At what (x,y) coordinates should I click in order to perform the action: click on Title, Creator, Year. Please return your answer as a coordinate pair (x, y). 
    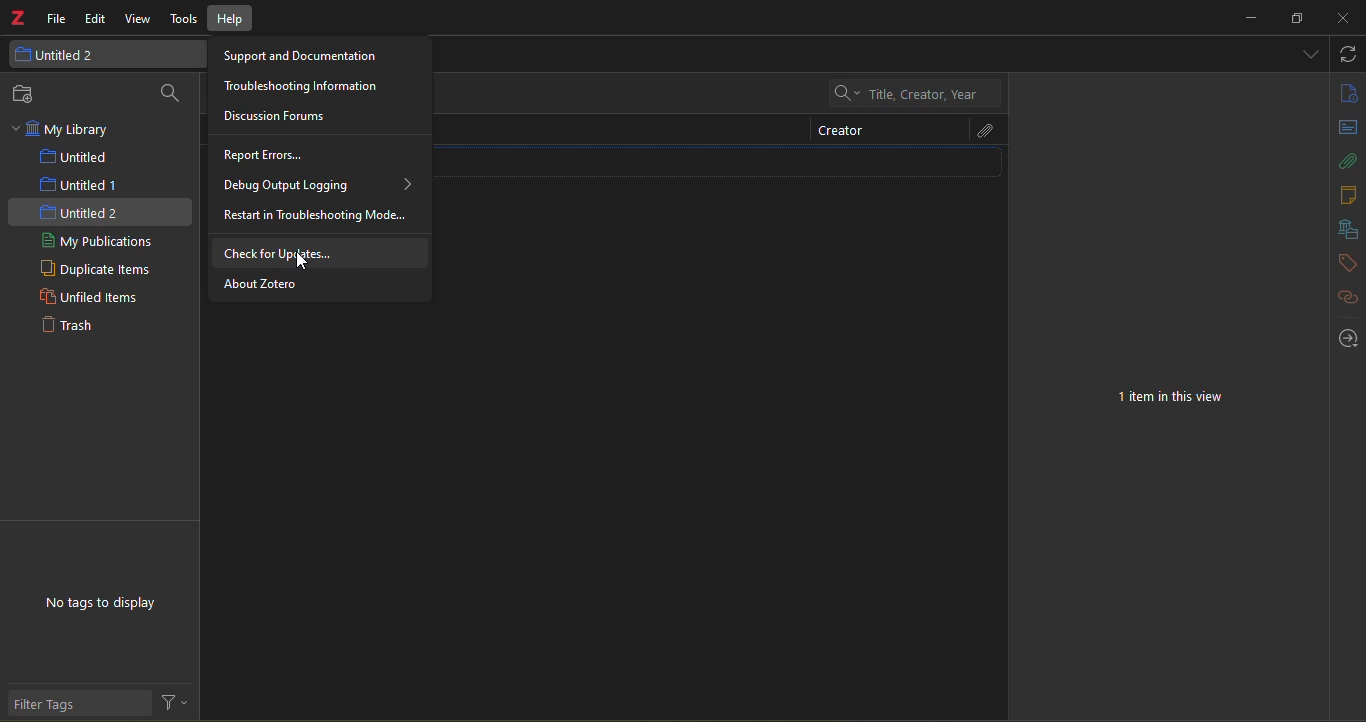
    Looking at the image, I should click on (910, 93).